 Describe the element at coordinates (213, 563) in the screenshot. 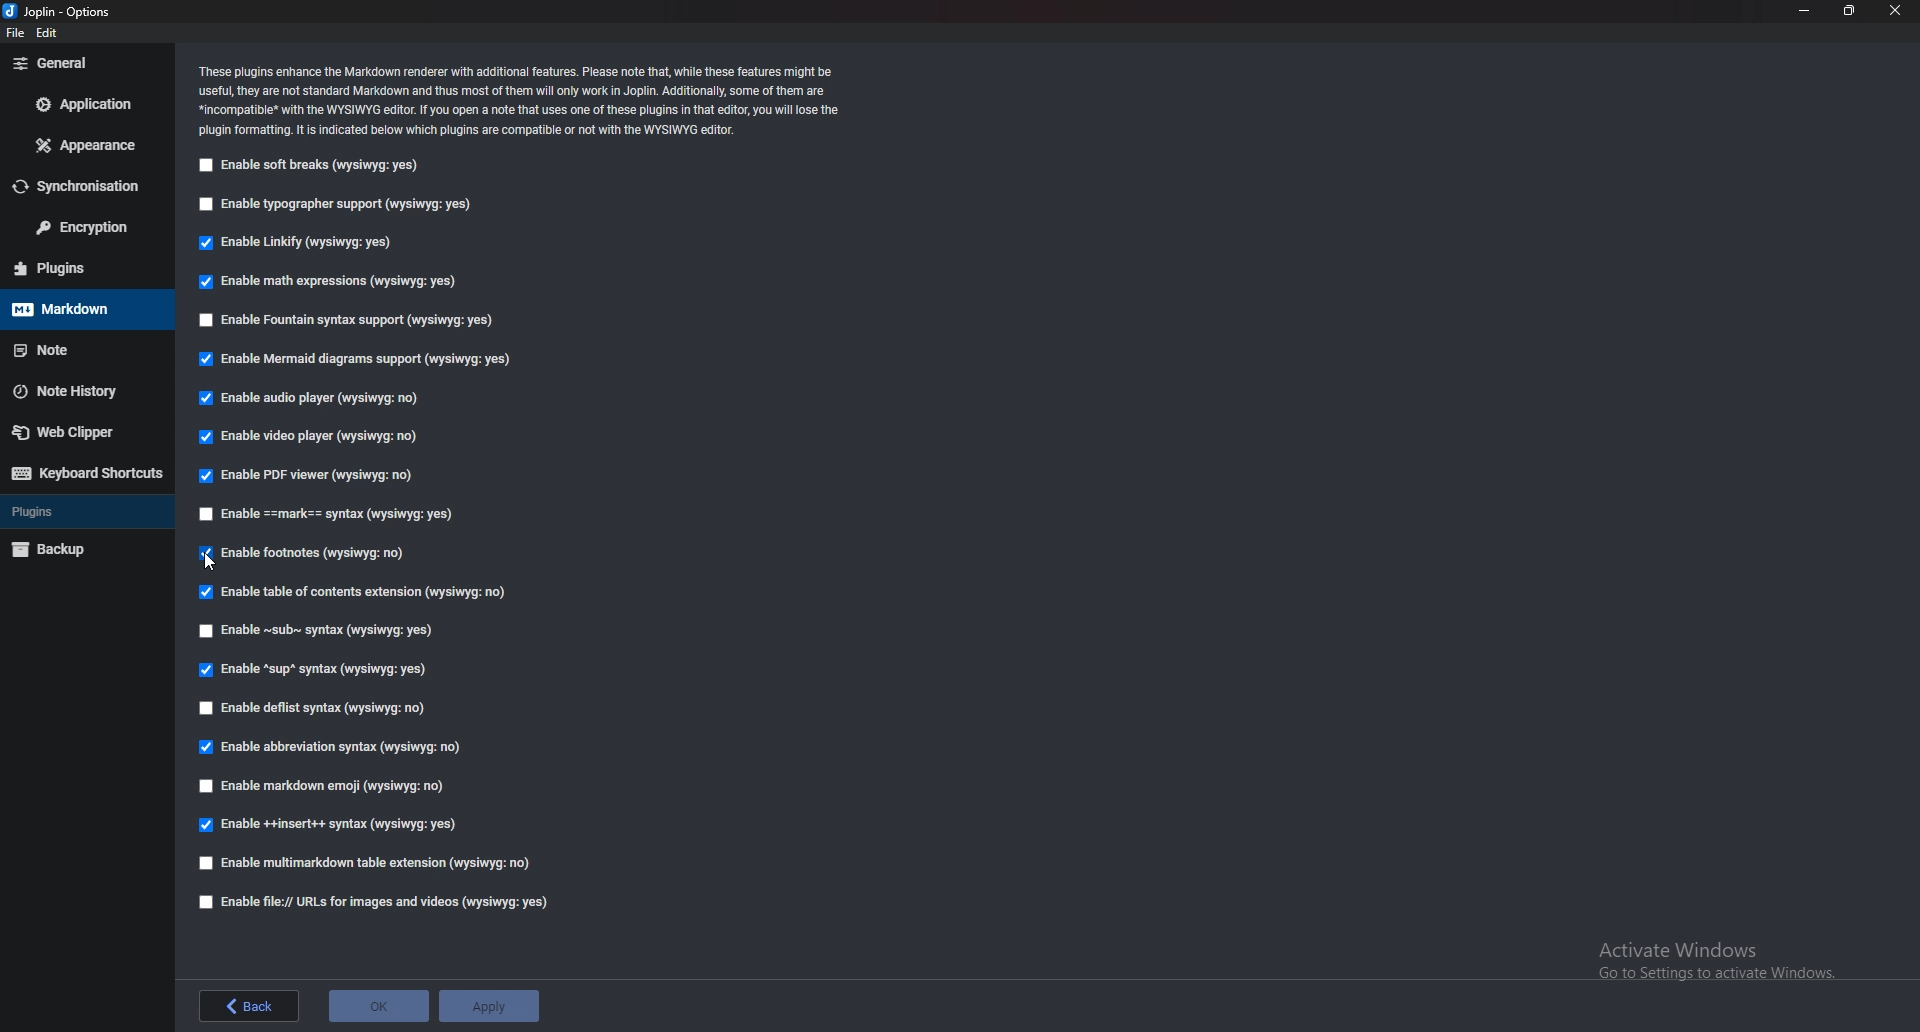

I see `cursor` at that location.